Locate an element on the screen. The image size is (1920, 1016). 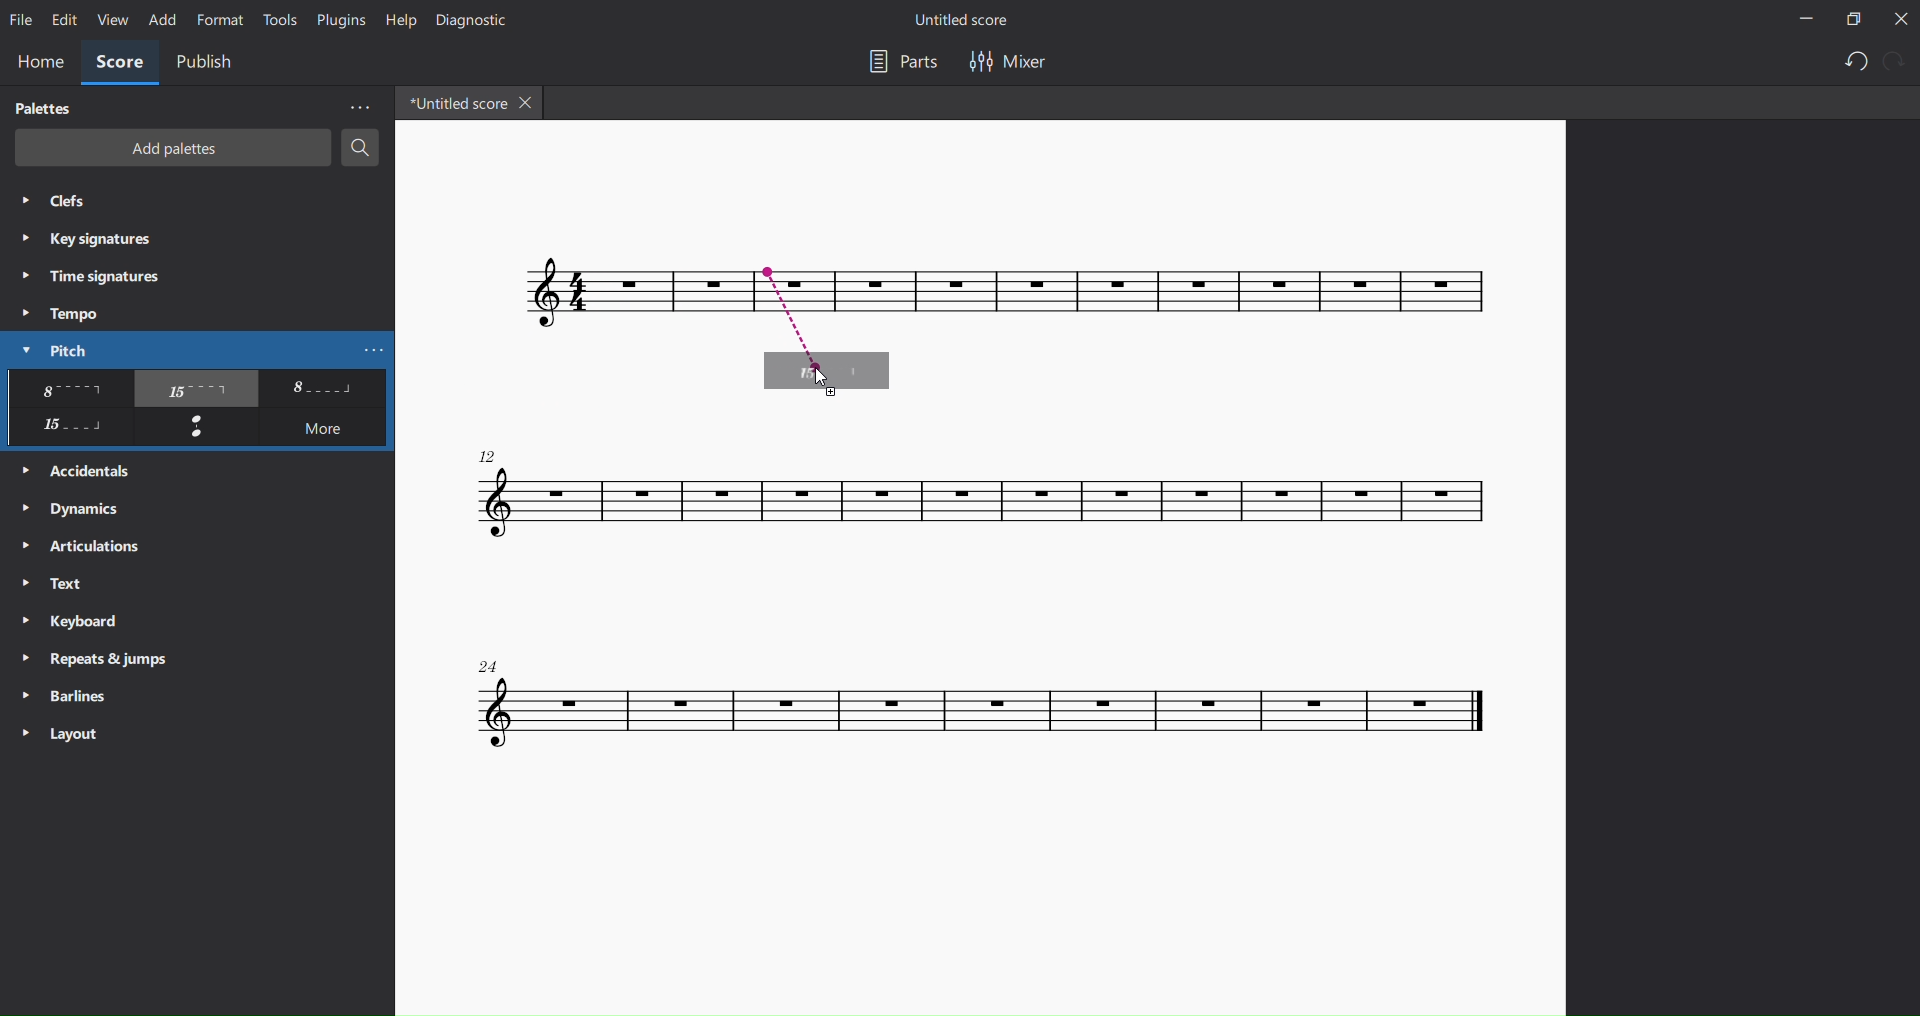
text is located at coordinates (61, 585).